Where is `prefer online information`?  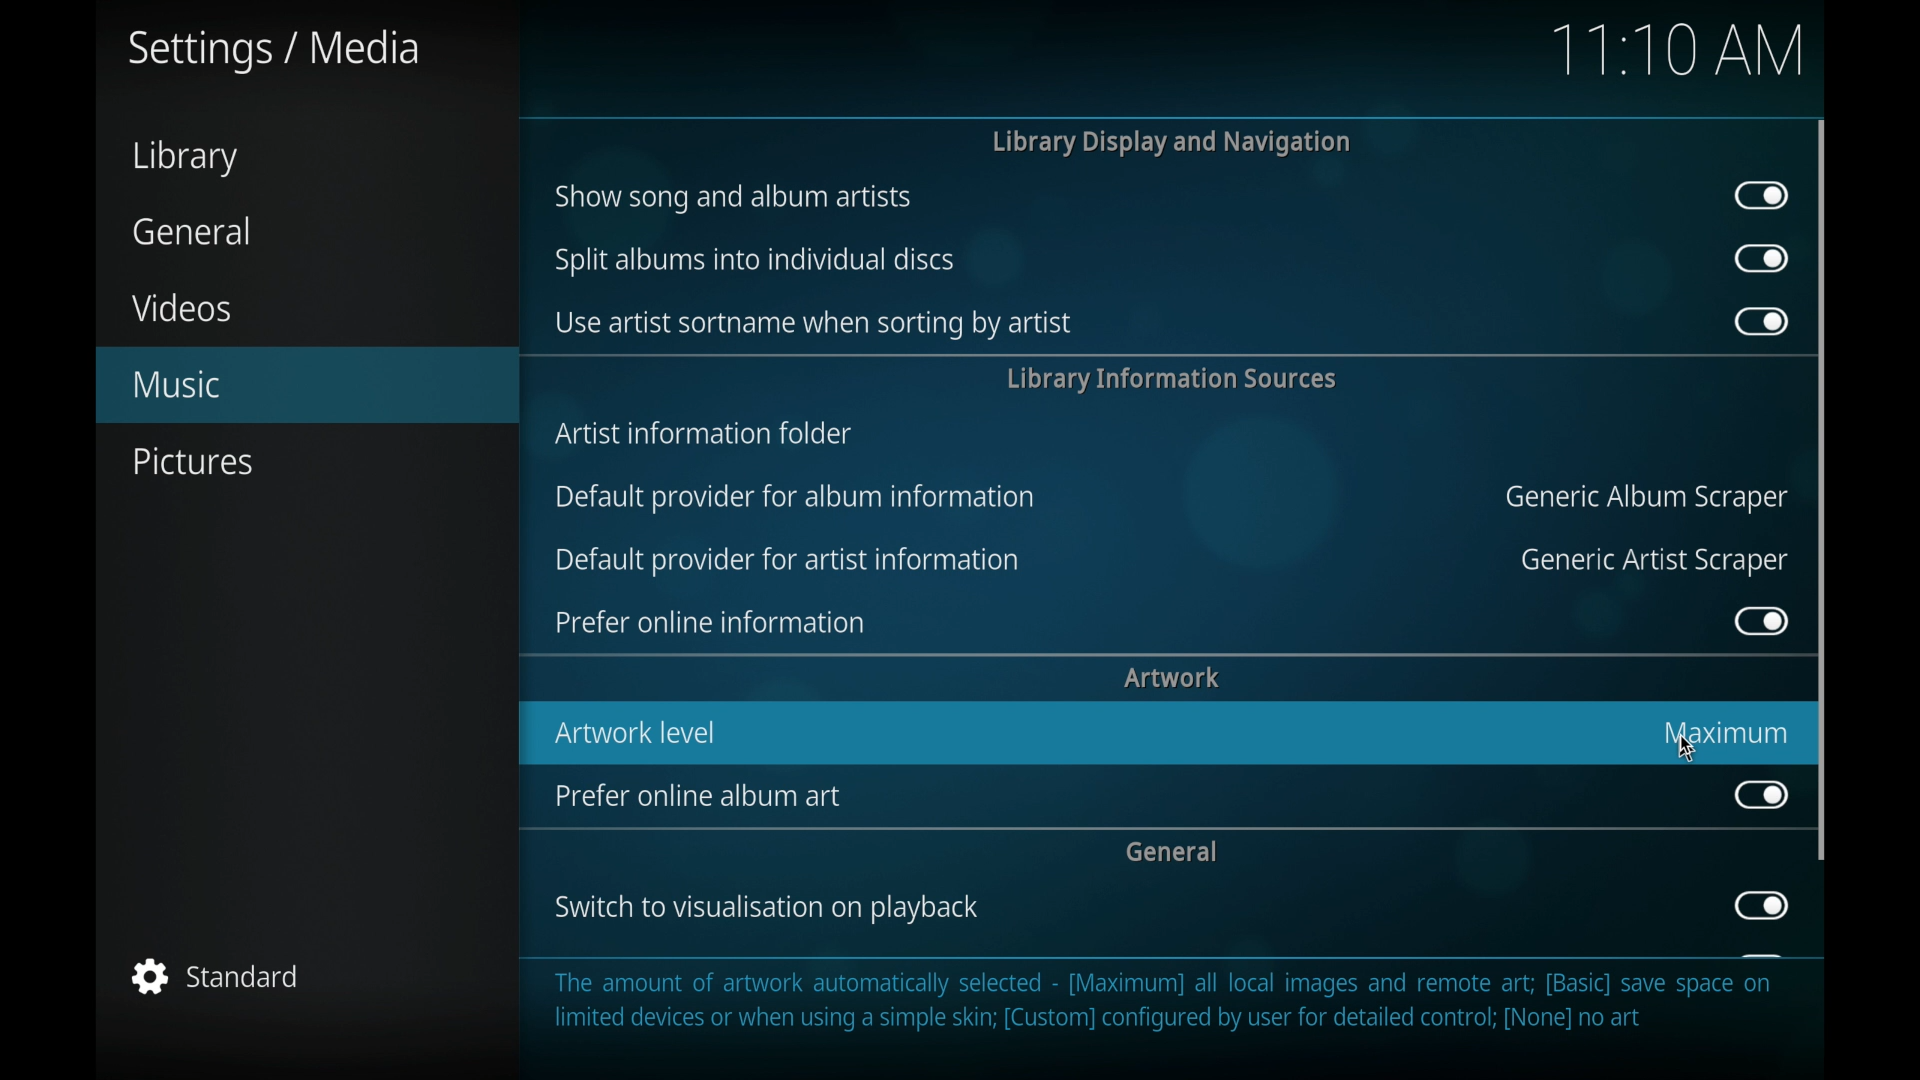
prefer online information is located at coordinates (710, 623).